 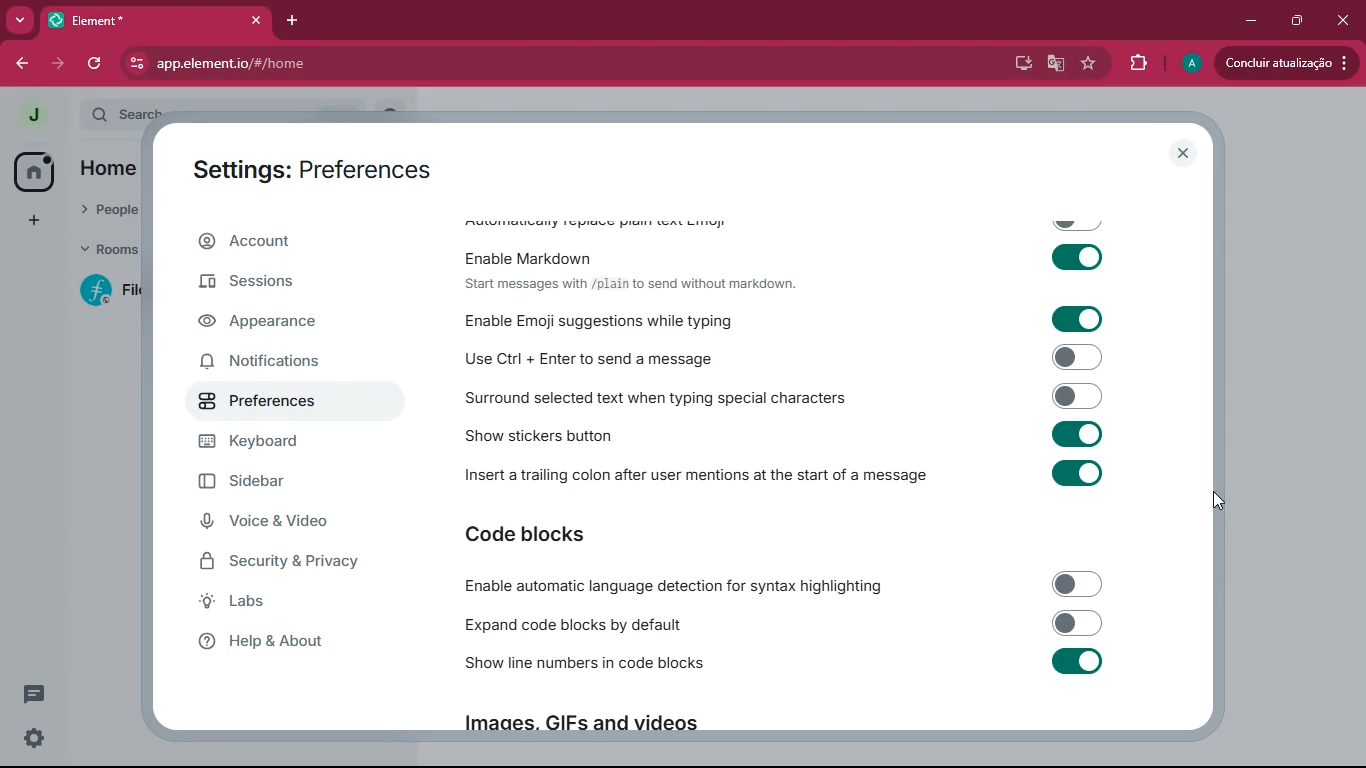 What do you see at coordinates (1219, 497) in the screenshot?
I see `cursor` at bounding box center [1219, 497].